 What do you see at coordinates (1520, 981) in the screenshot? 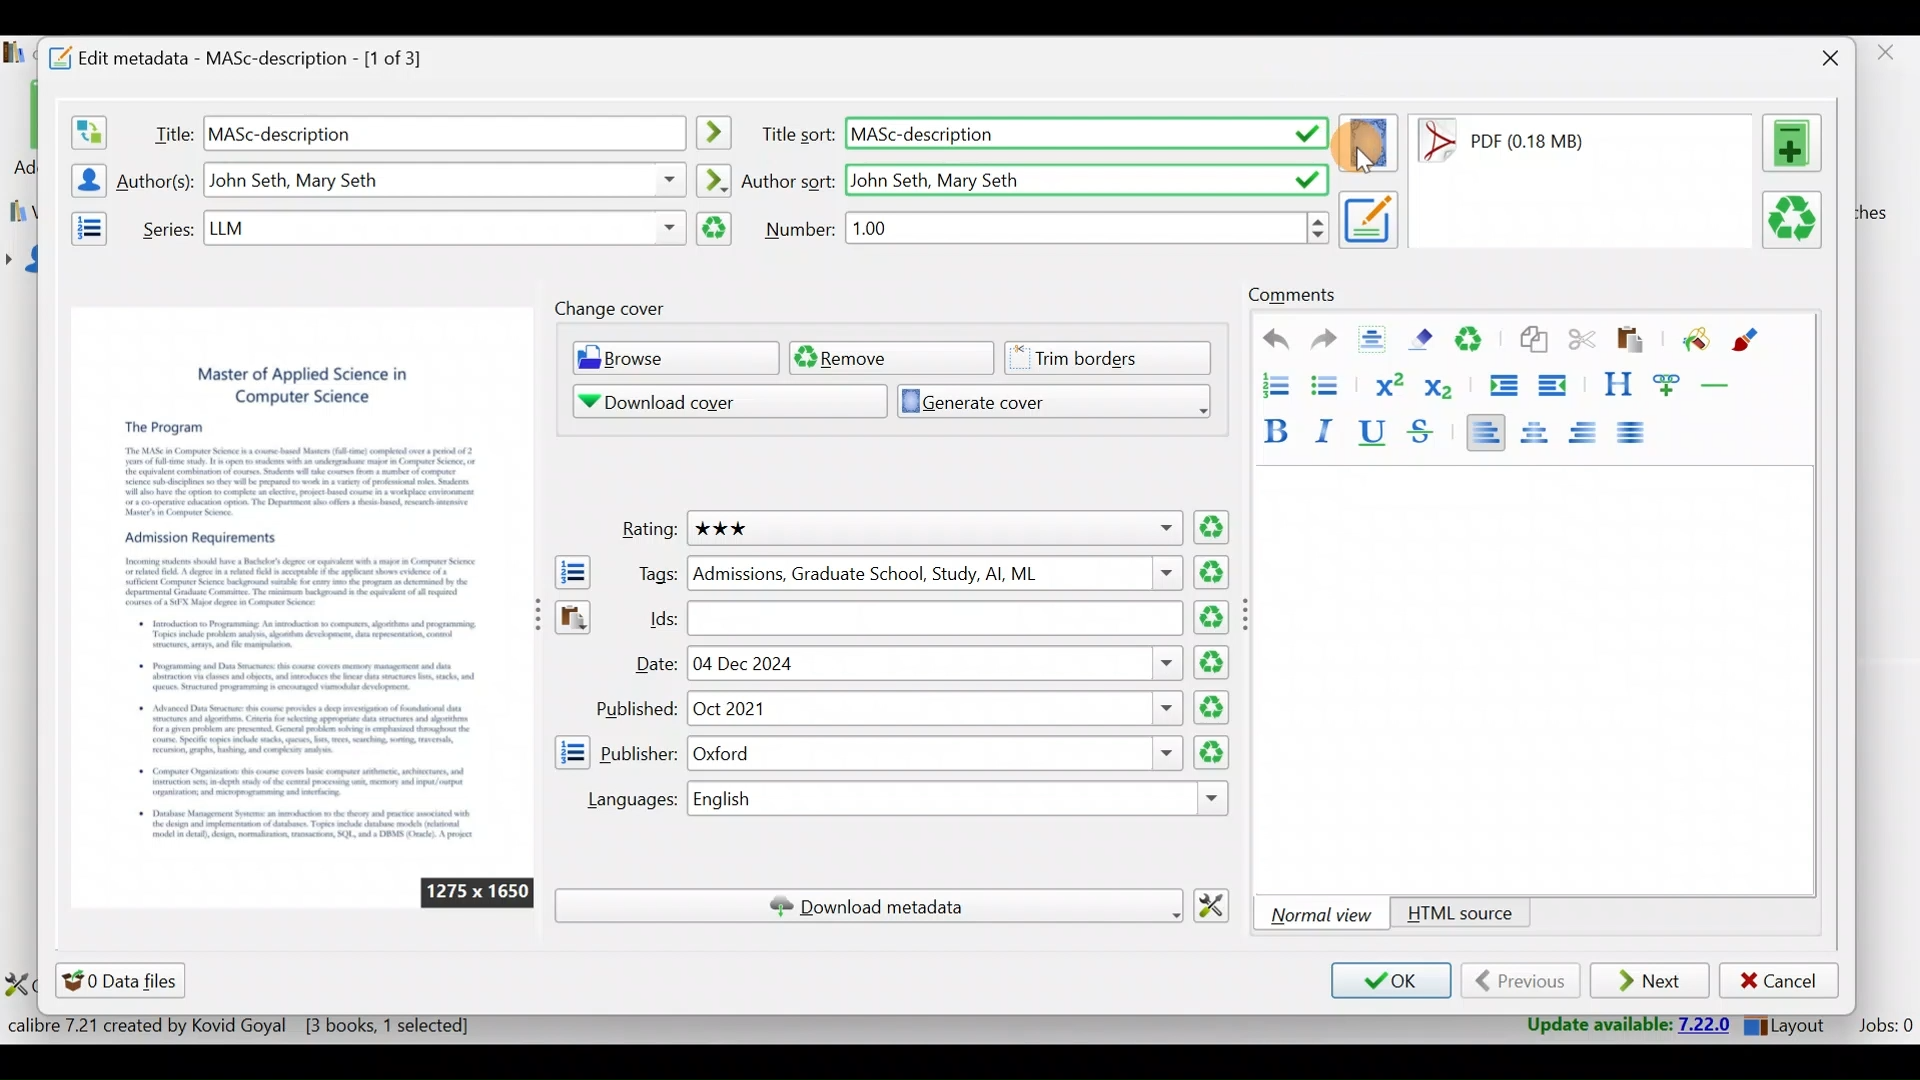
I see `Previous` at bounding box center [1520, 981].